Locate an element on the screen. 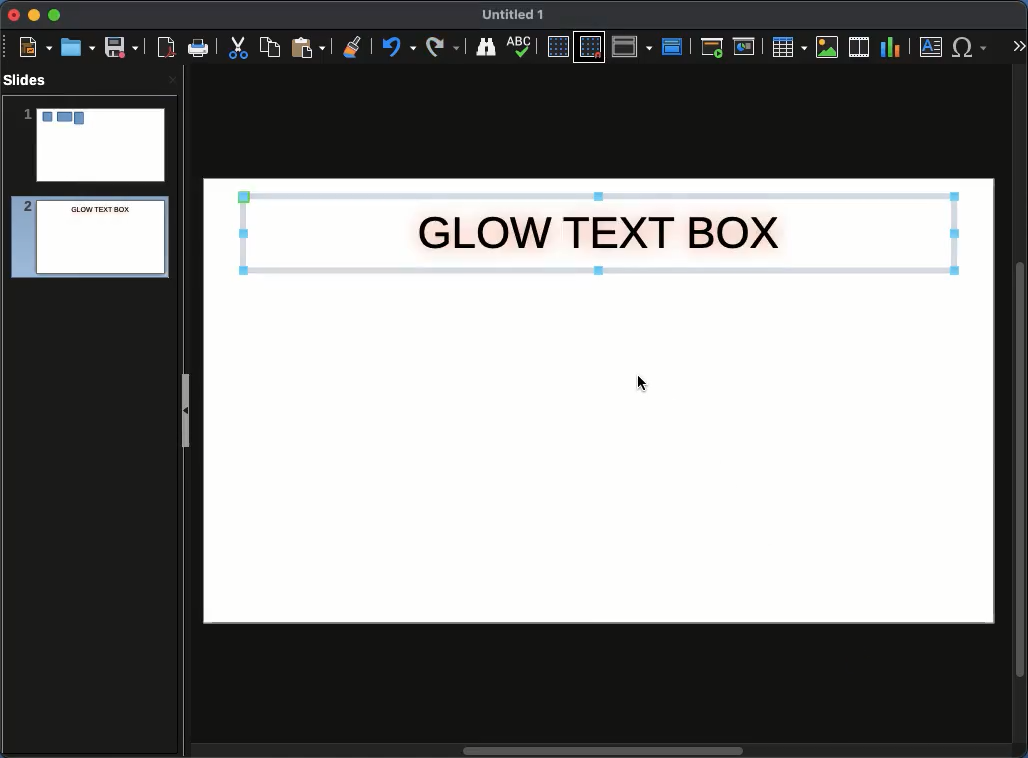 The image size is (1028, 758). Table is located at coordinates (788, 46).